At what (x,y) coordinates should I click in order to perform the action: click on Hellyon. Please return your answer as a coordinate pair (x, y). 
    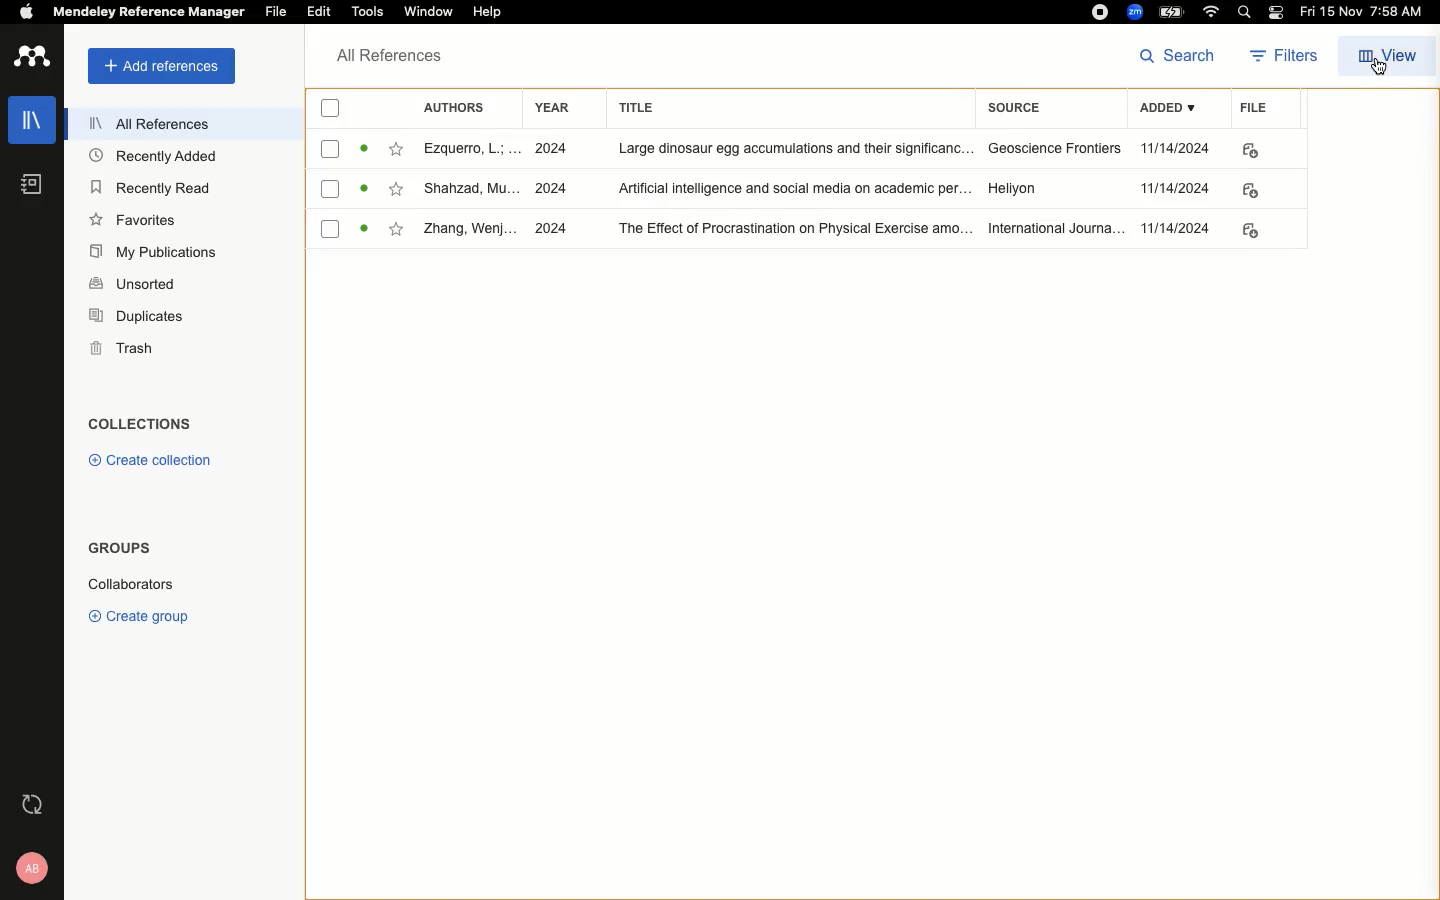
    Looking at the image, I should click on (1016, 190).